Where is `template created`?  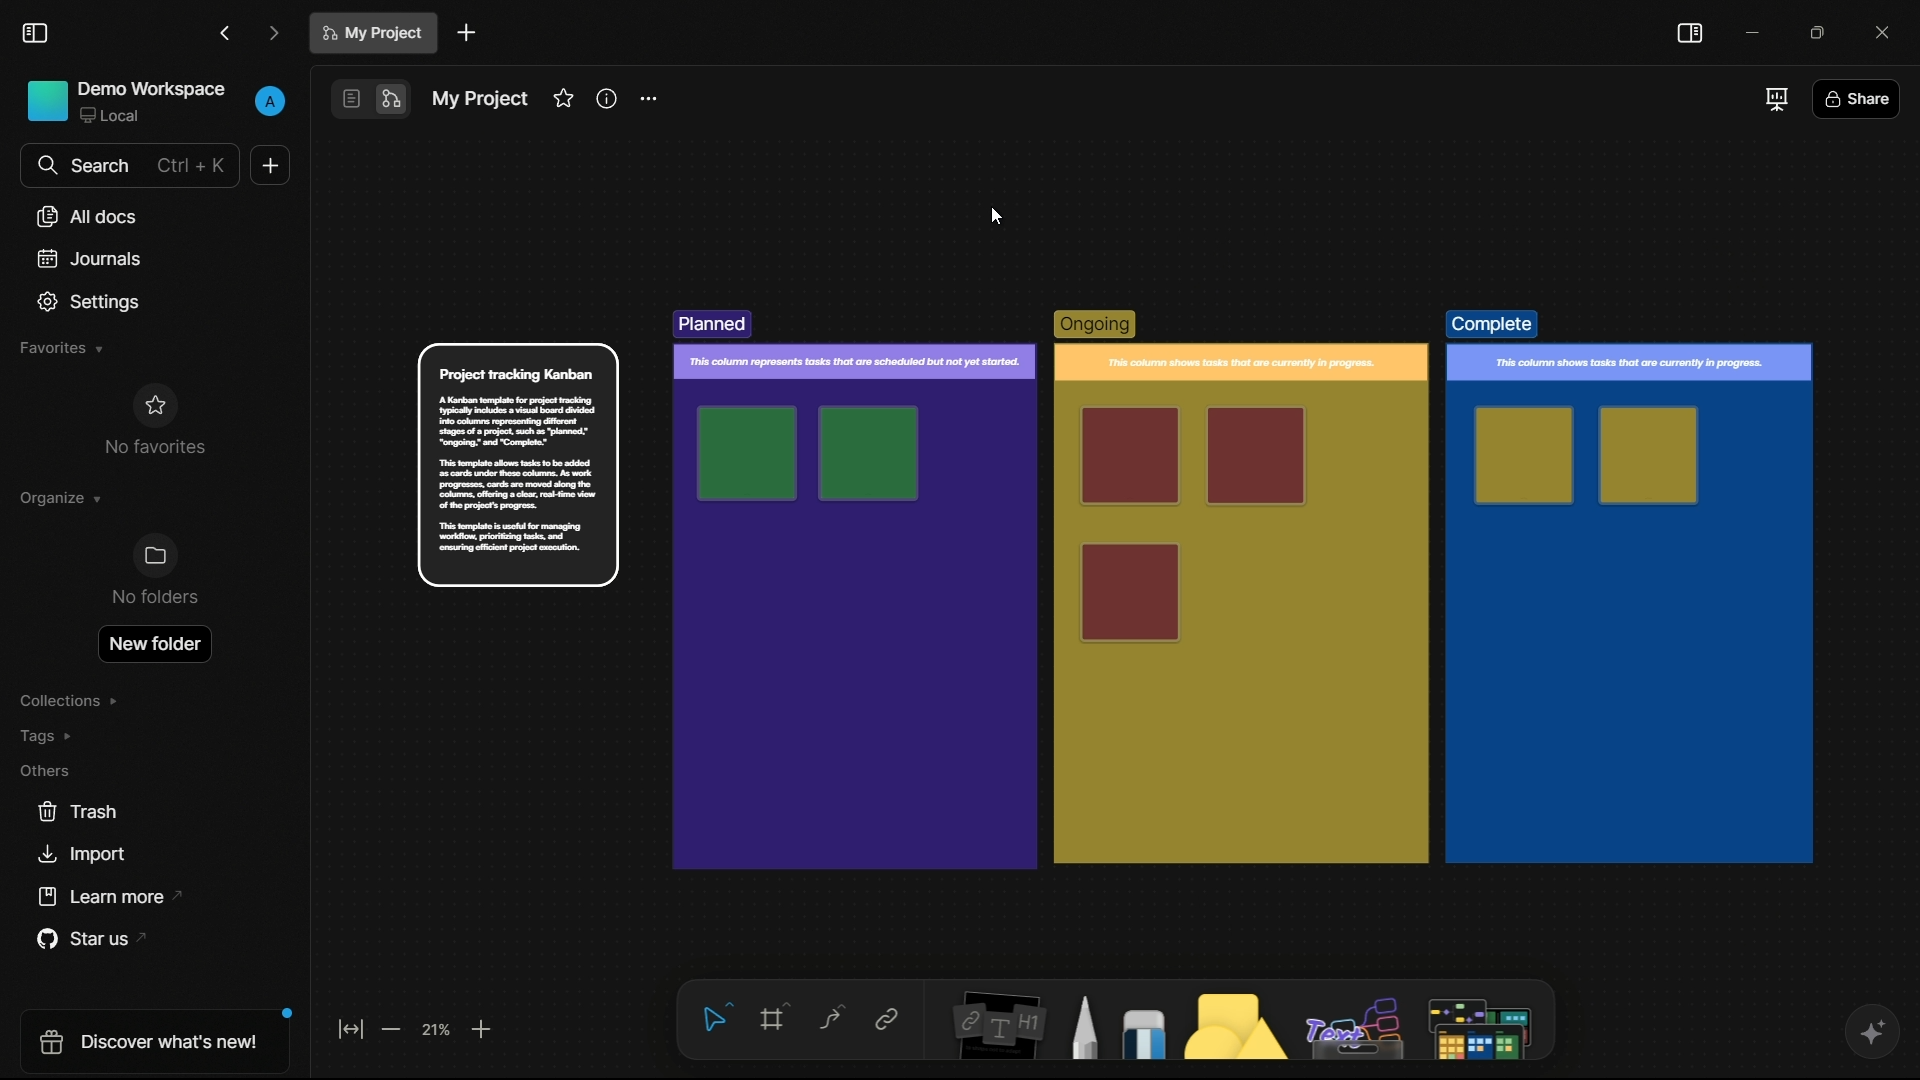
template created is located at coordinates (1120, 589).